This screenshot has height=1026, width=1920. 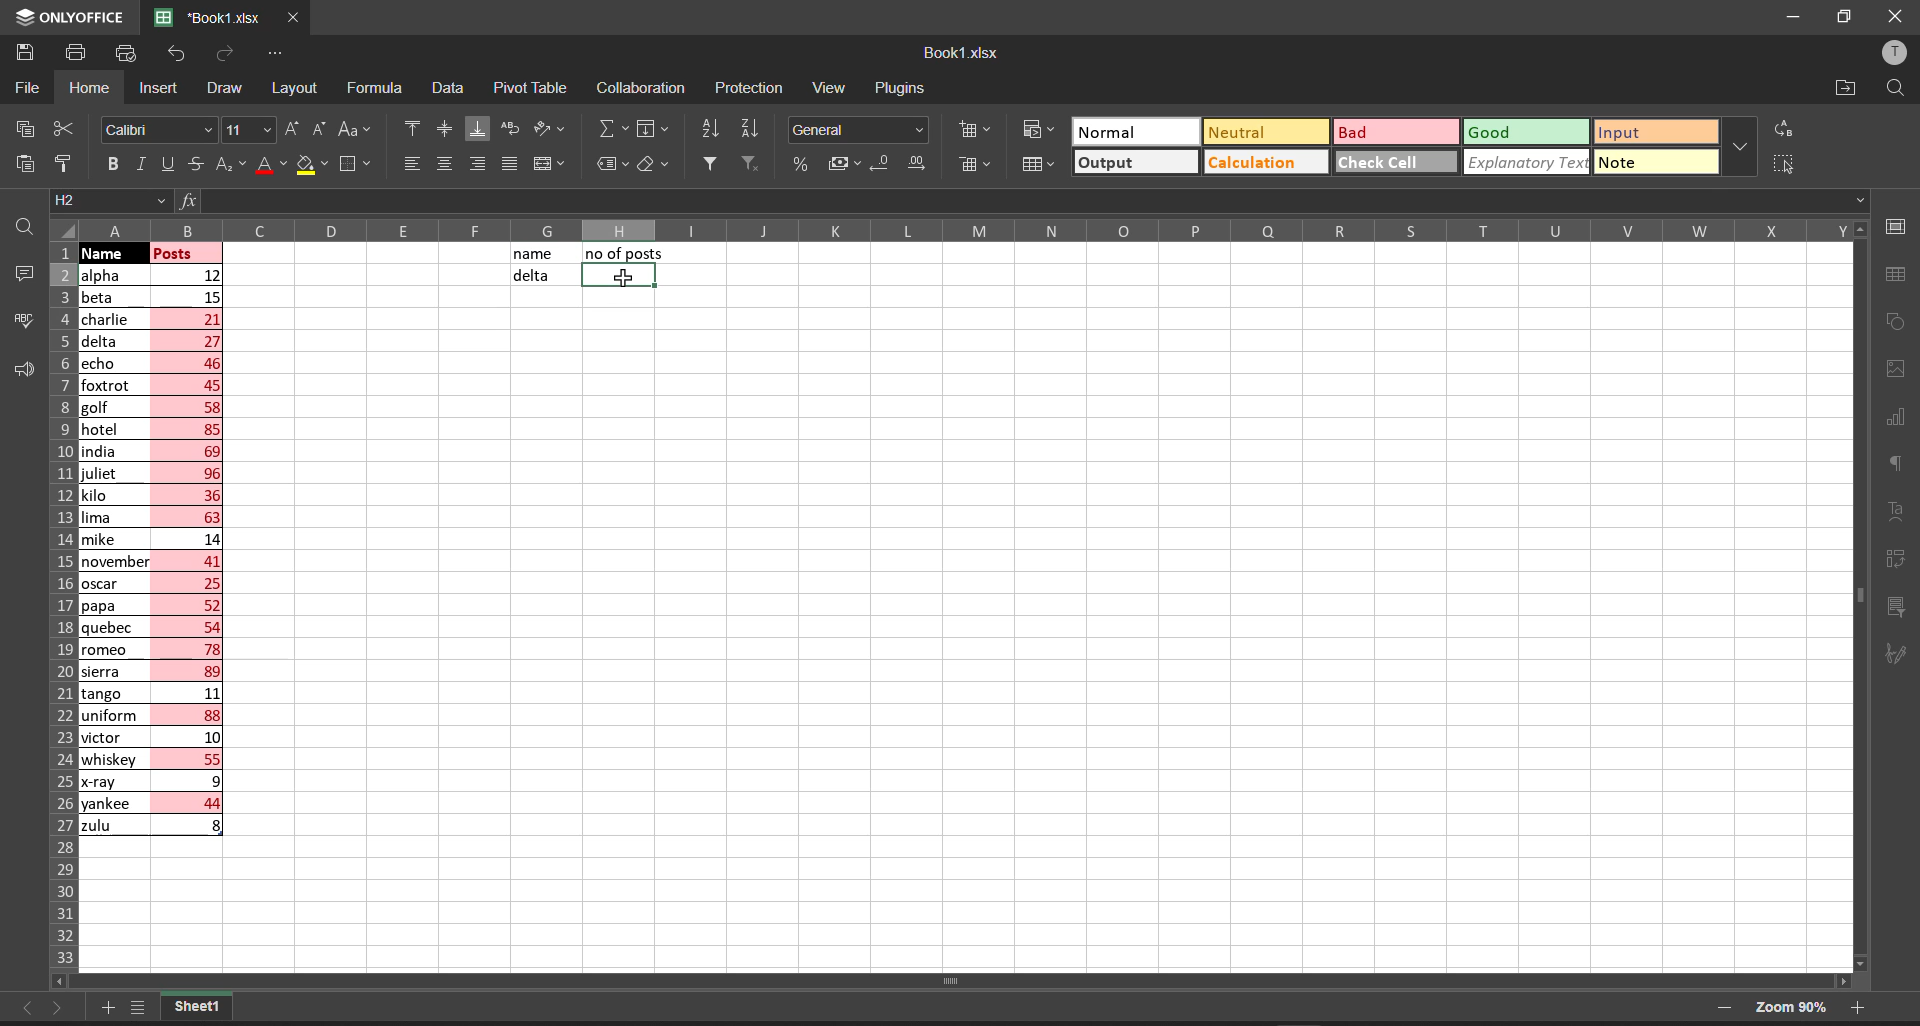 What do you see at coordinates (1261, 162) in the screenshot?
I see `calculation` at bounding box center [1261, 162].